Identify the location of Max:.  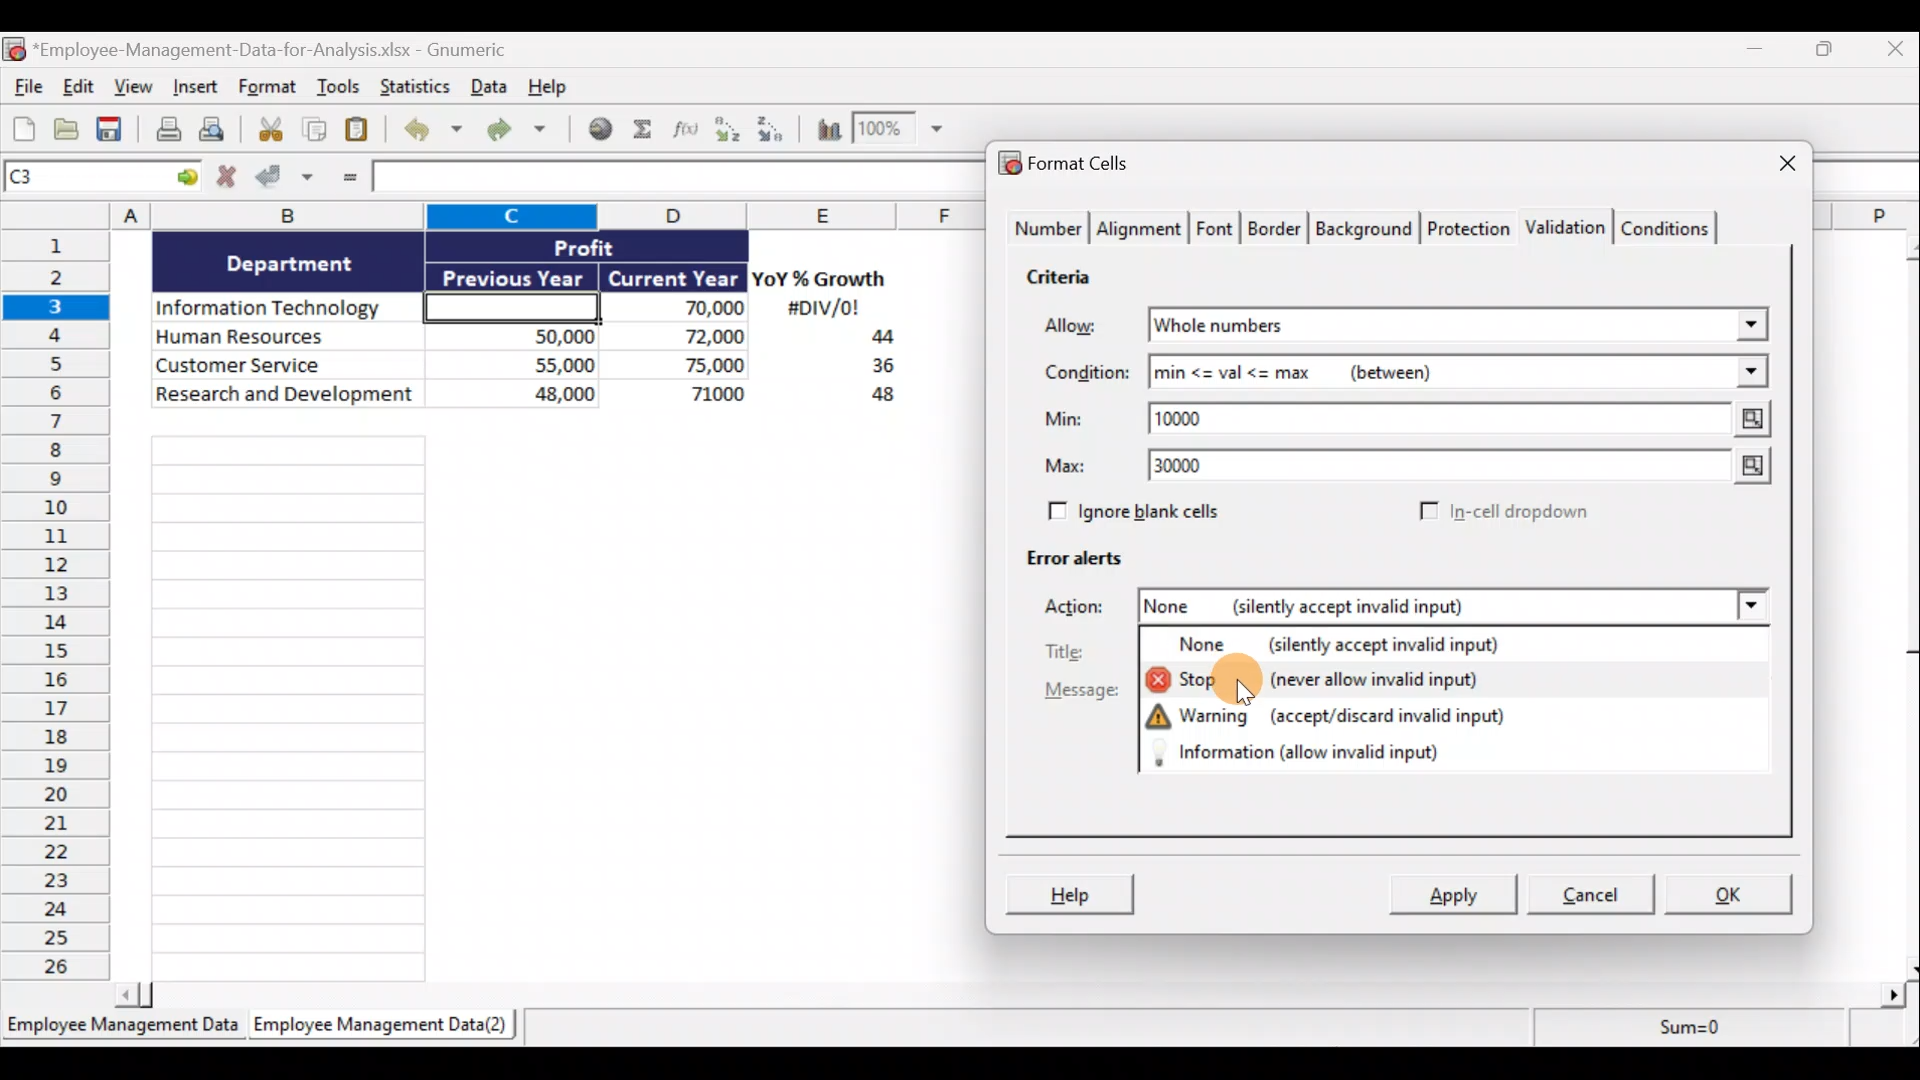
(1066, 469).